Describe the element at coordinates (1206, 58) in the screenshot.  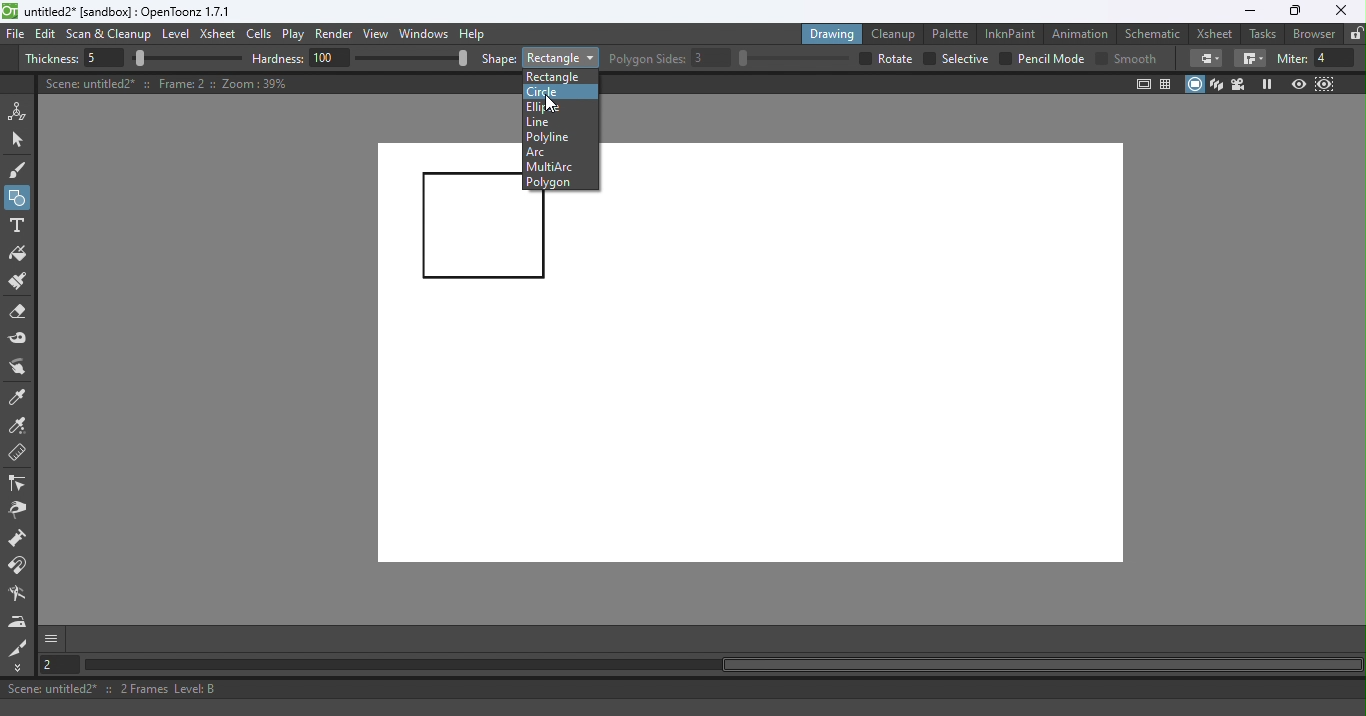
I see `Border corners` at that location.